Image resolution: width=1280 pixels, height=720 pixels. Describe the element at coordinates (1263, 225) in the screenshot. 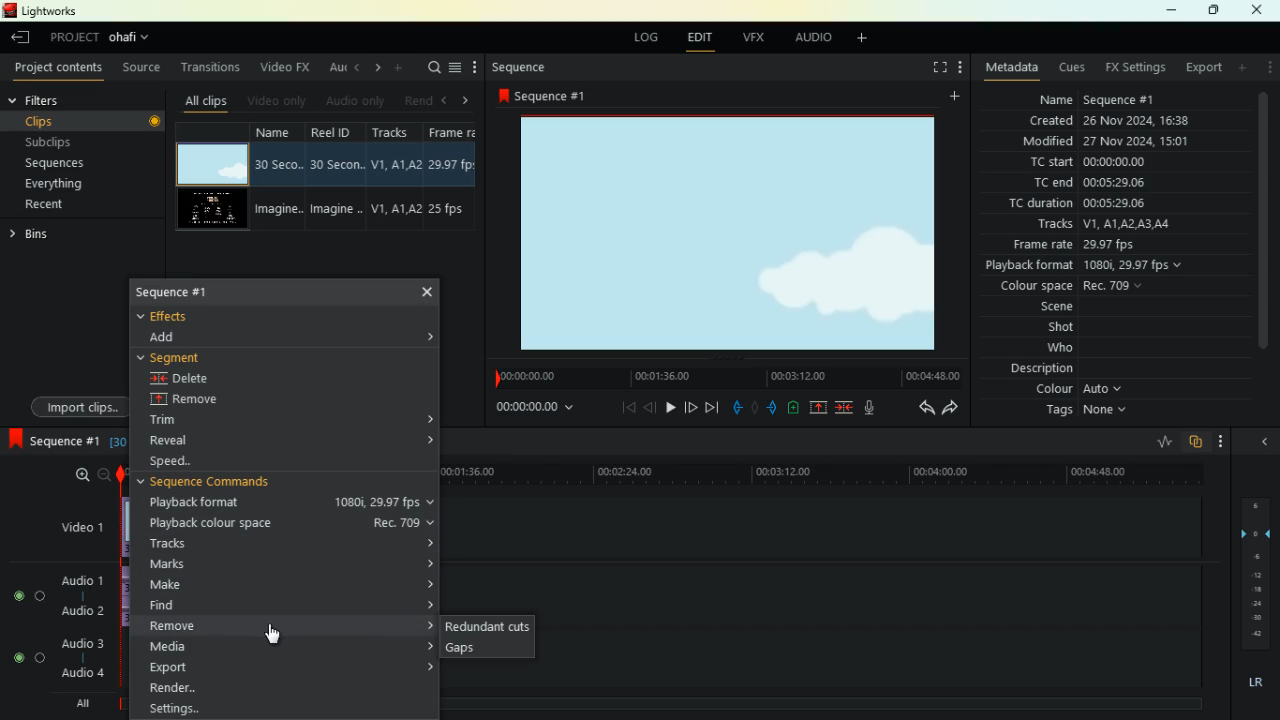

I see `Scroll Bar` at that location.